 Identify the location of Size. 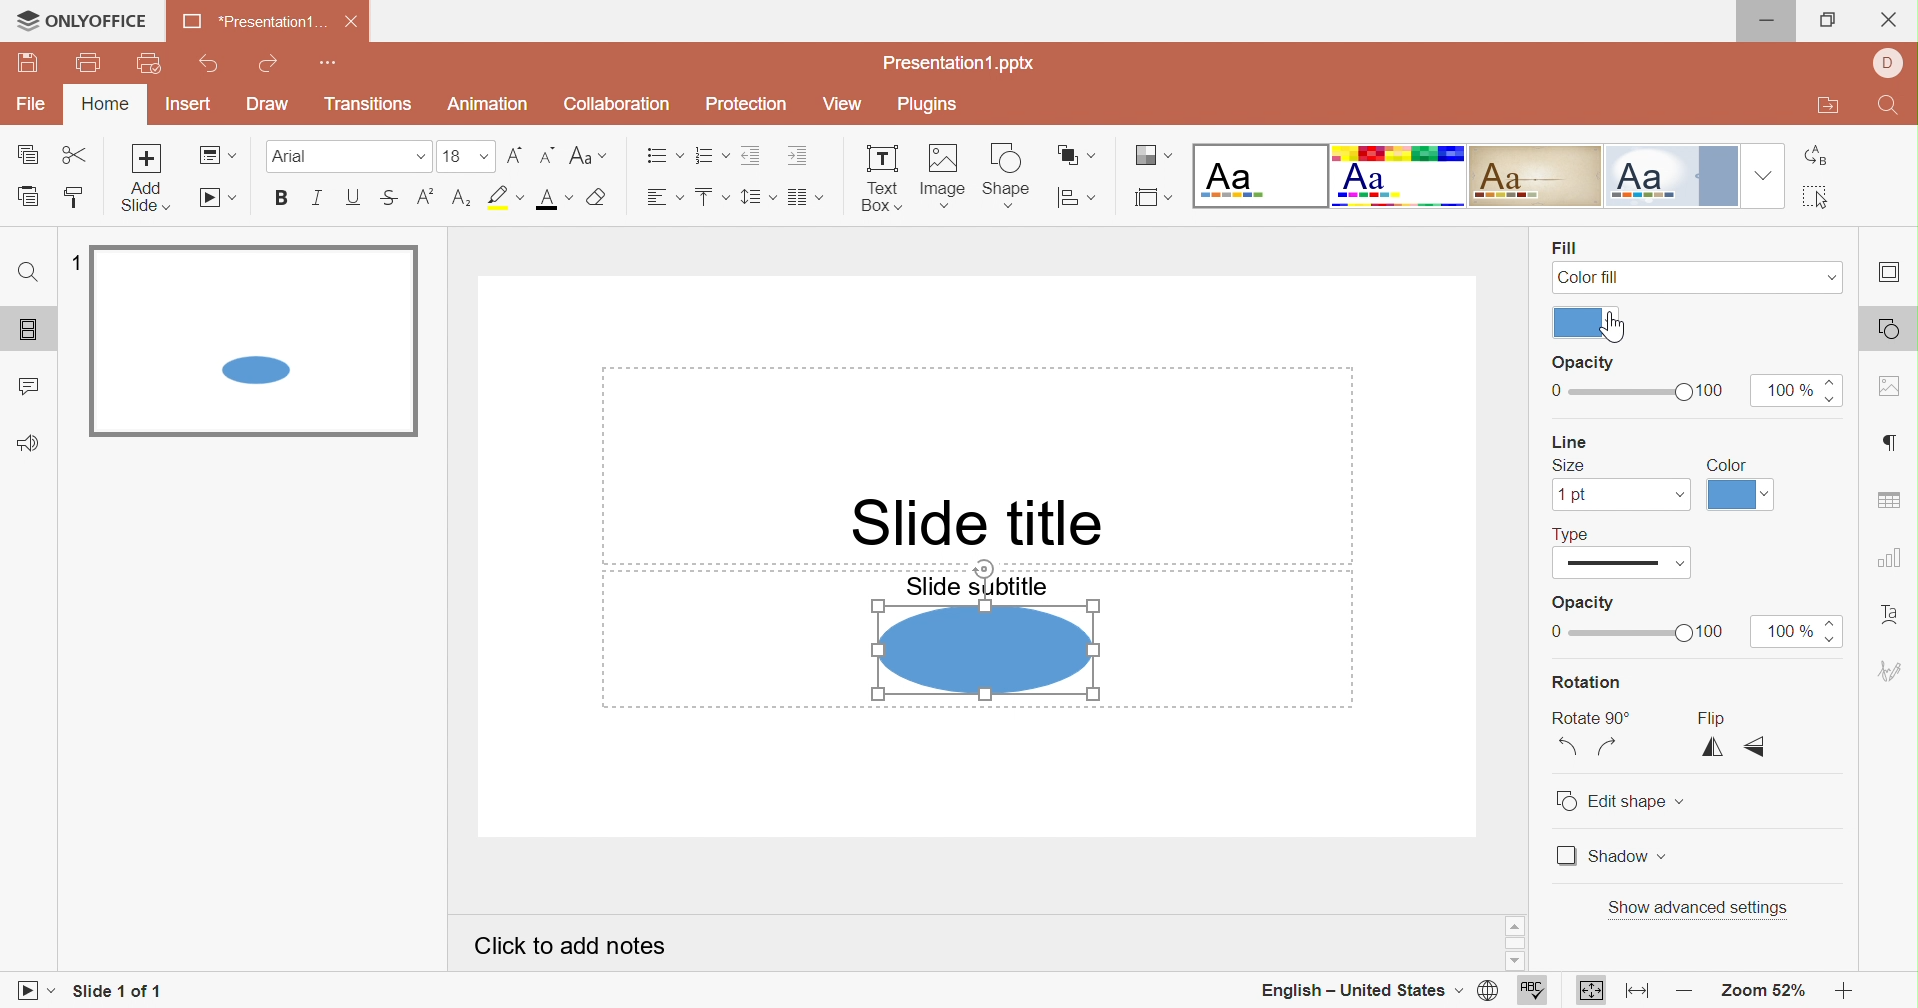
(1569, 467).